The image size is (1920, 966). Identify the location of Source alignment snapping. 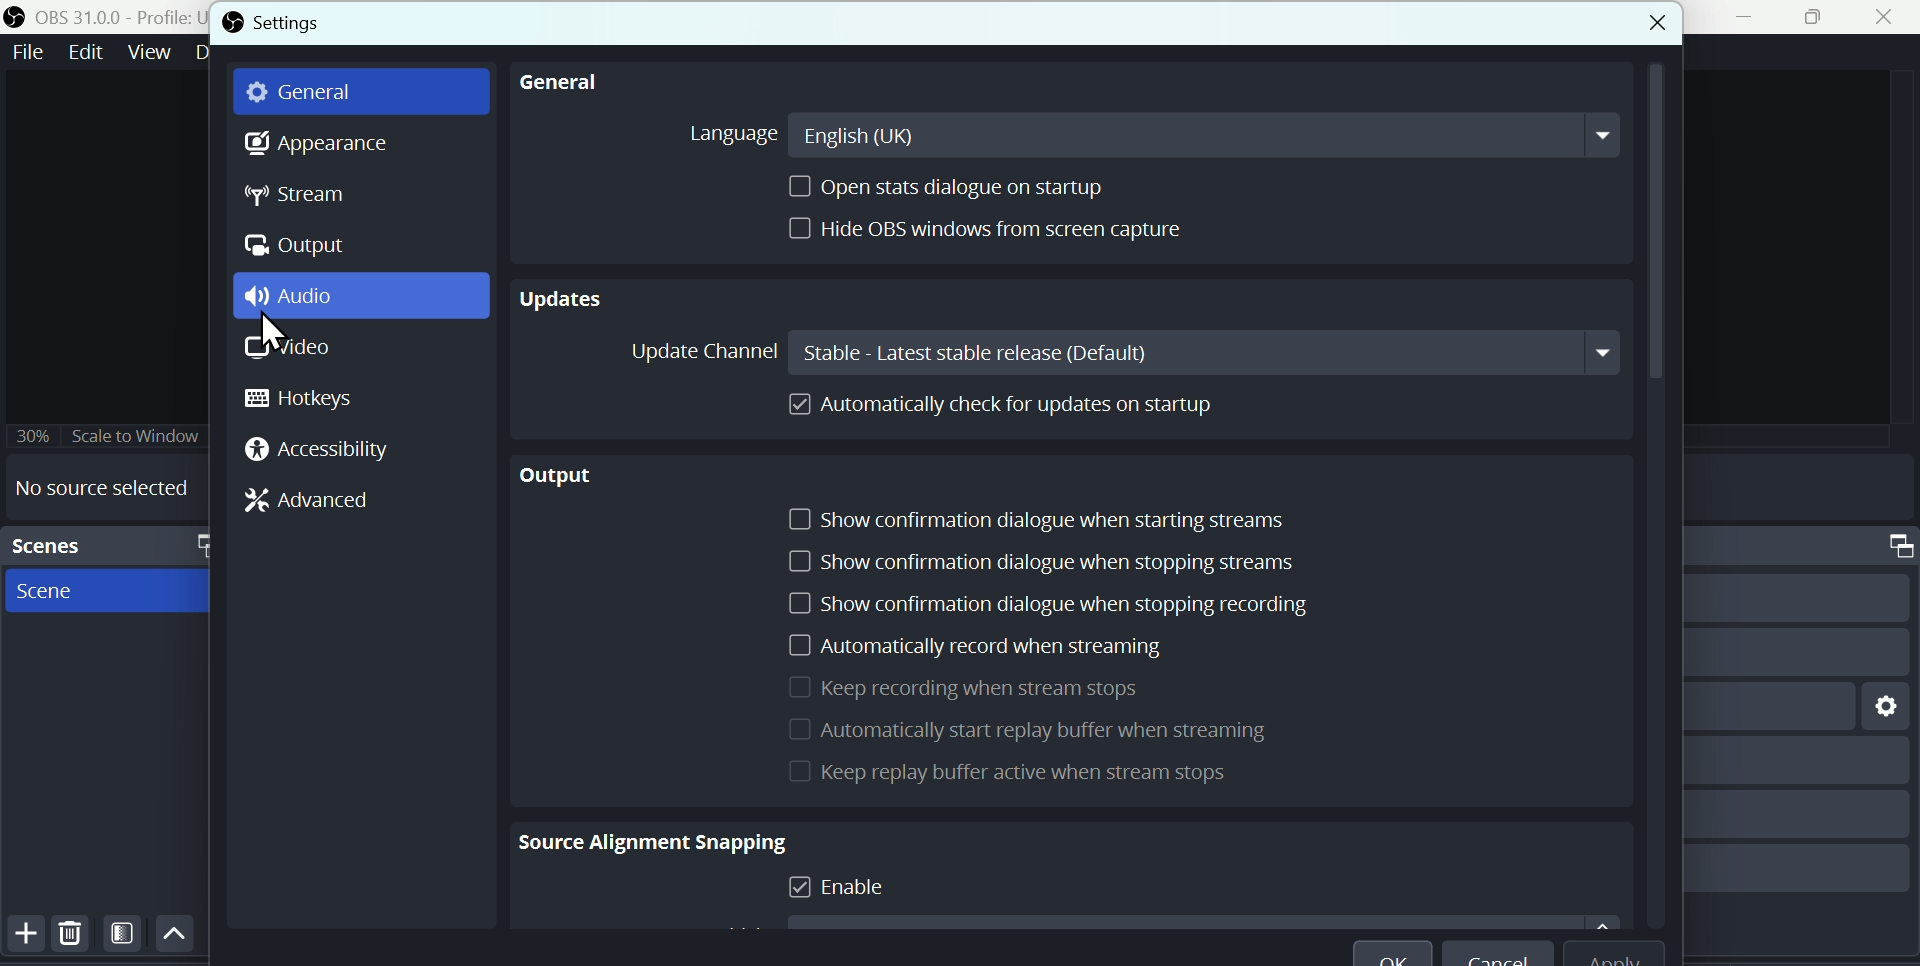
(661, 840).